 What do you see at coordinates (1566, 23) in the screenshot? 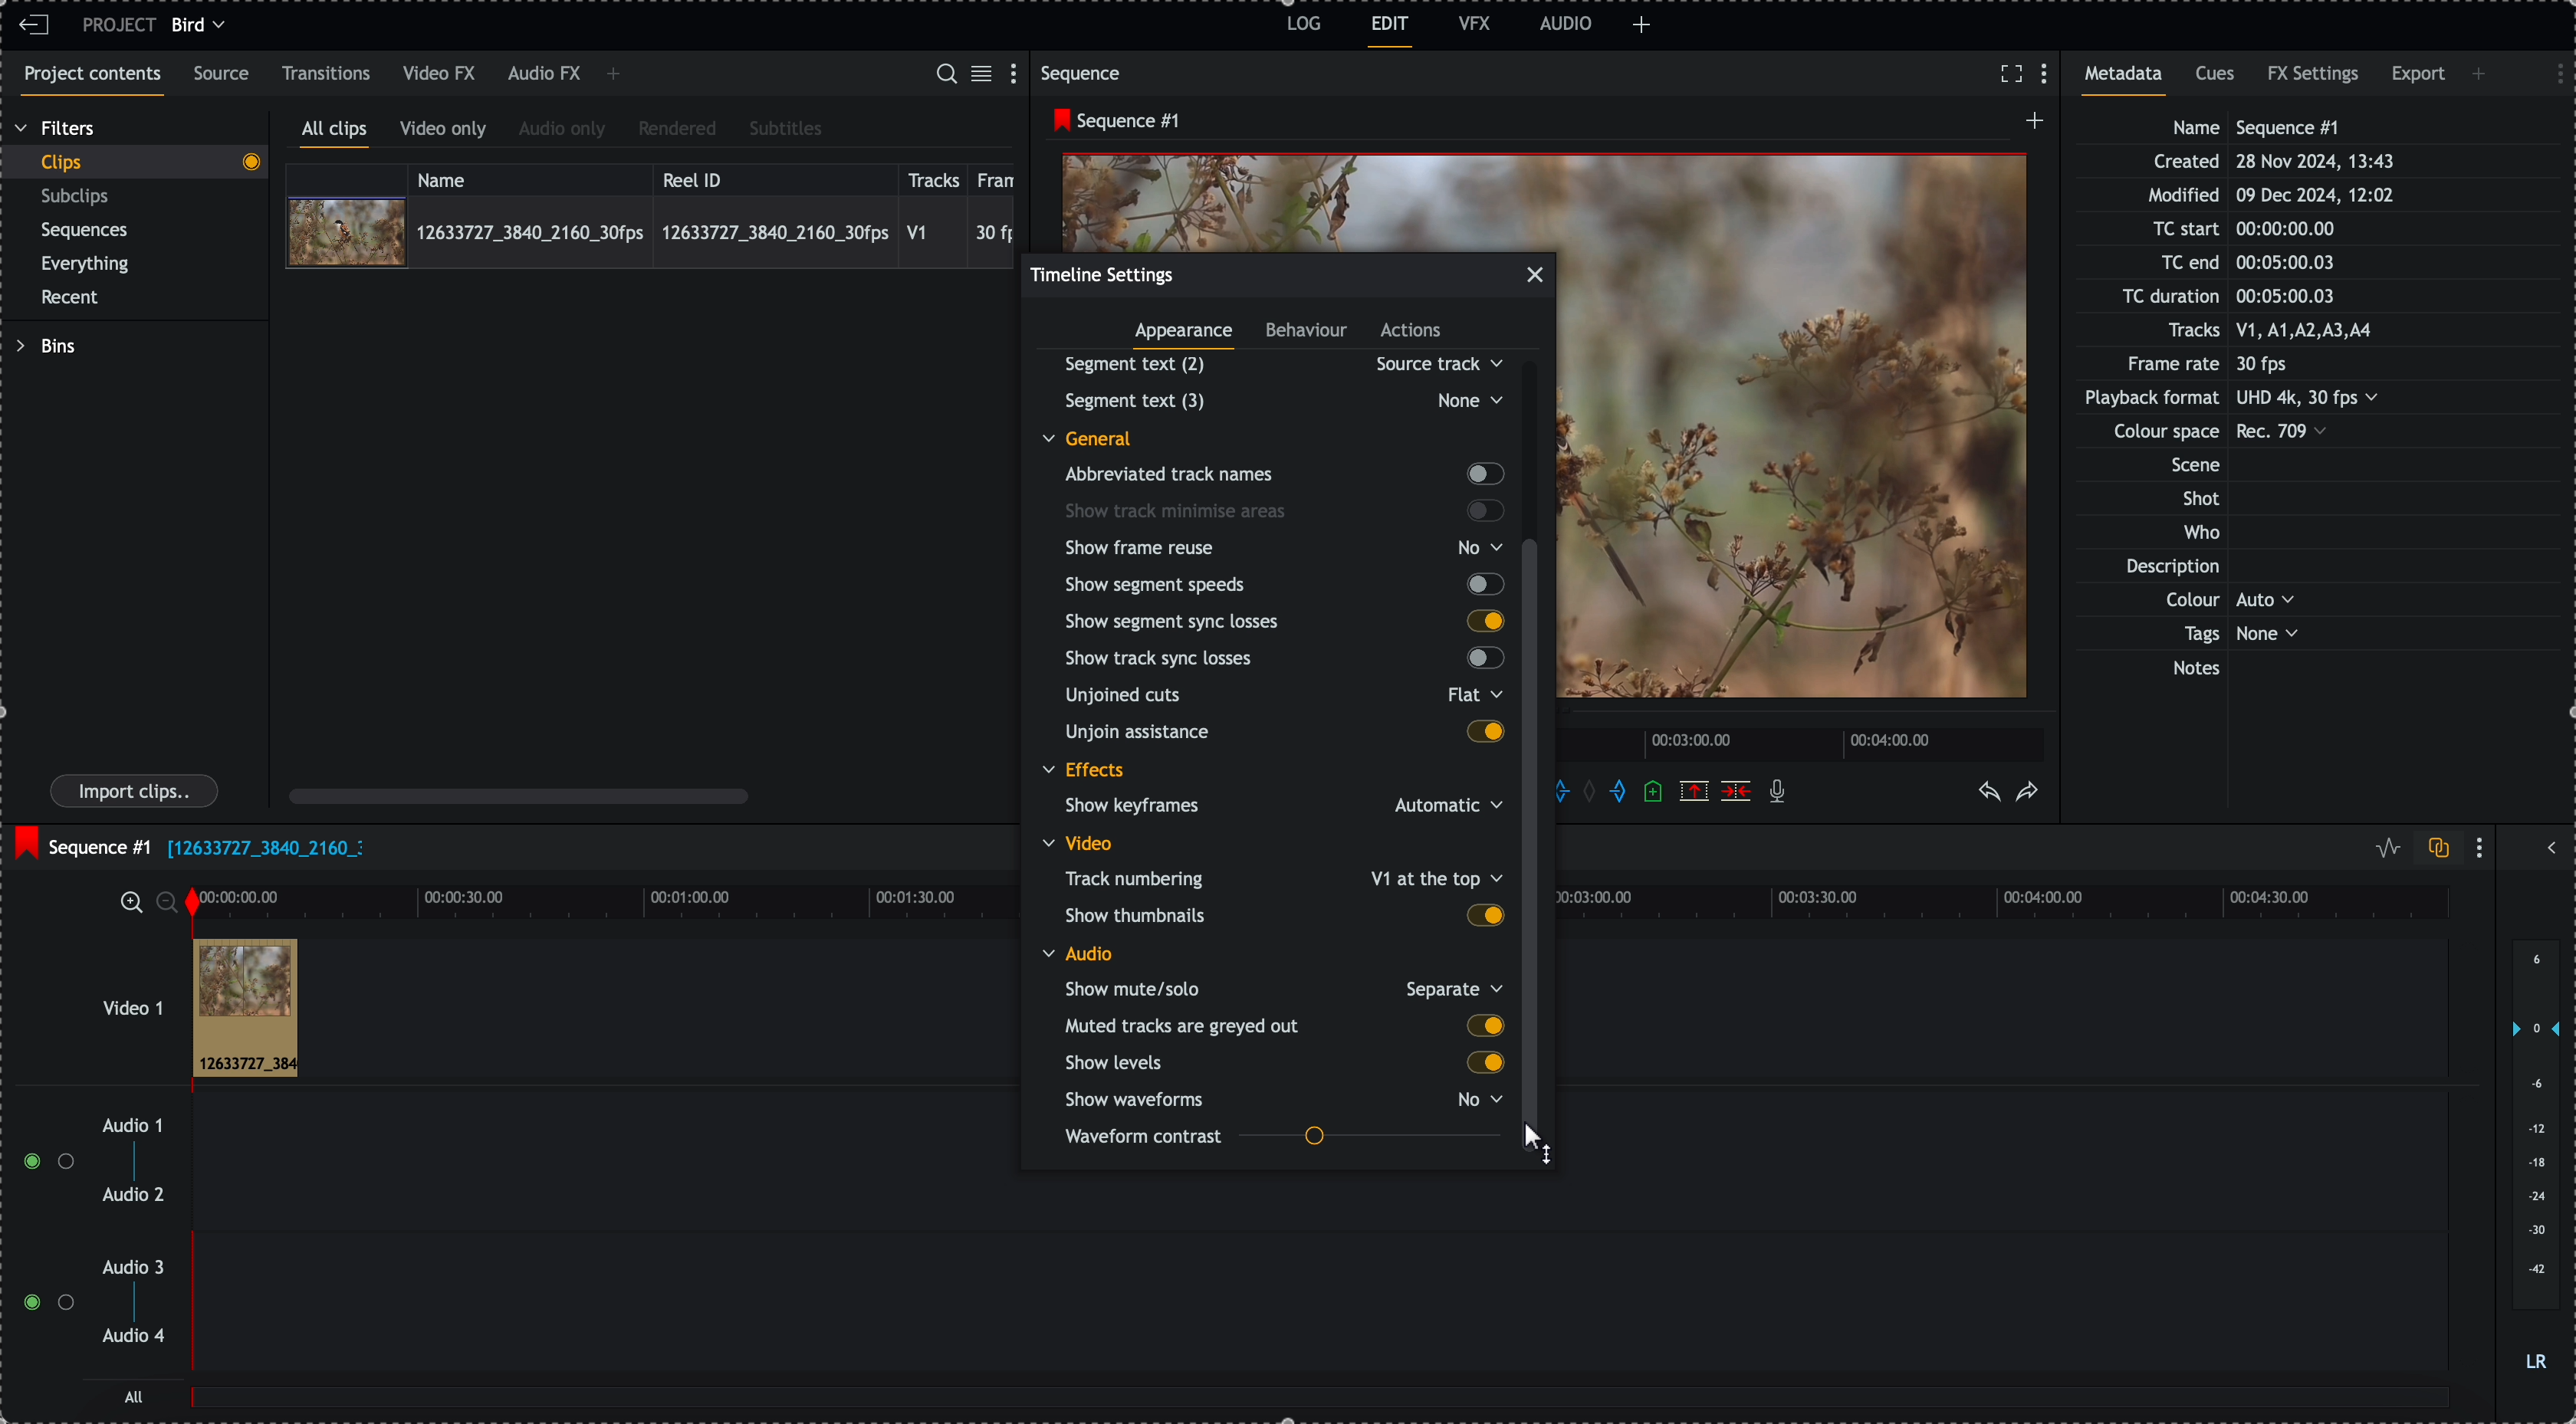
I see `AUDIO` at bounding box center [1566, 23].